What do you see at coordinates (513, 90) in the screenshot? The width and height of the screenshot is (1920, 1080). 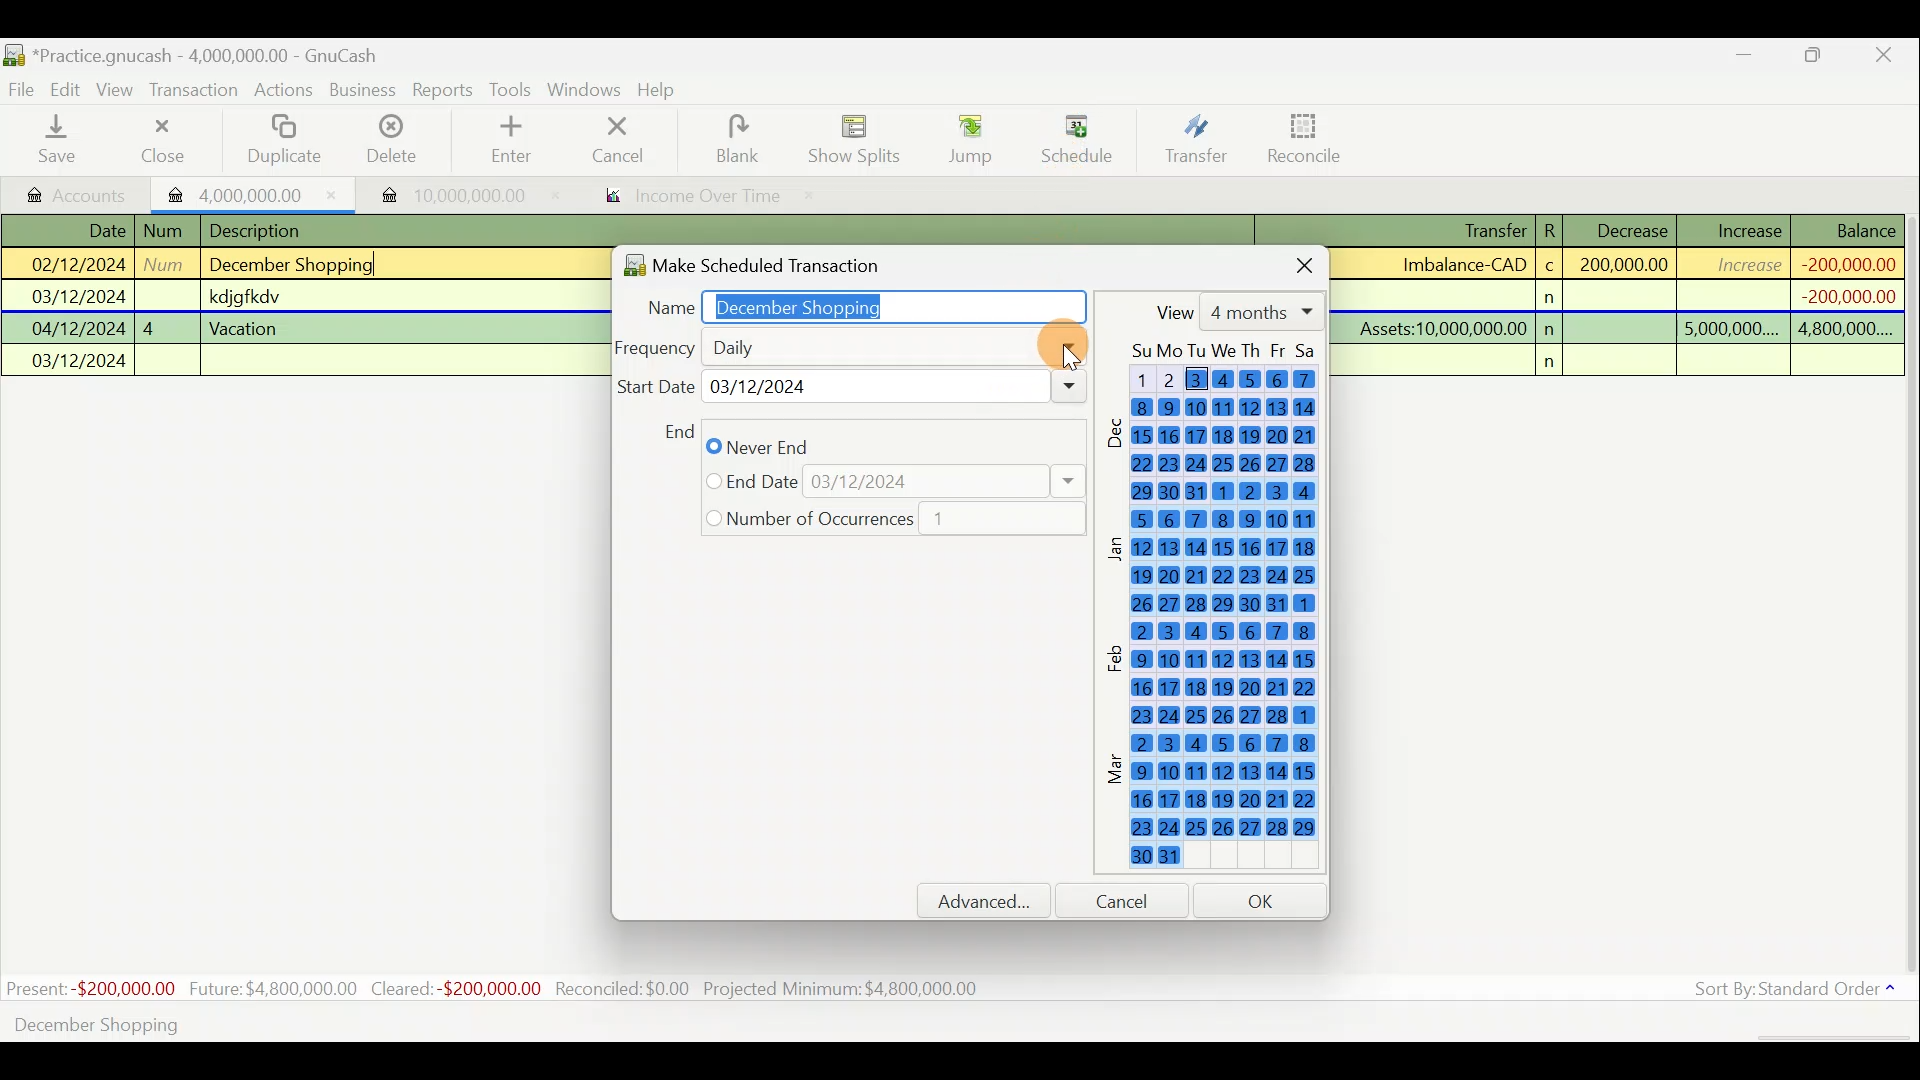 I see `Tools` at bounding box center [513, 90].